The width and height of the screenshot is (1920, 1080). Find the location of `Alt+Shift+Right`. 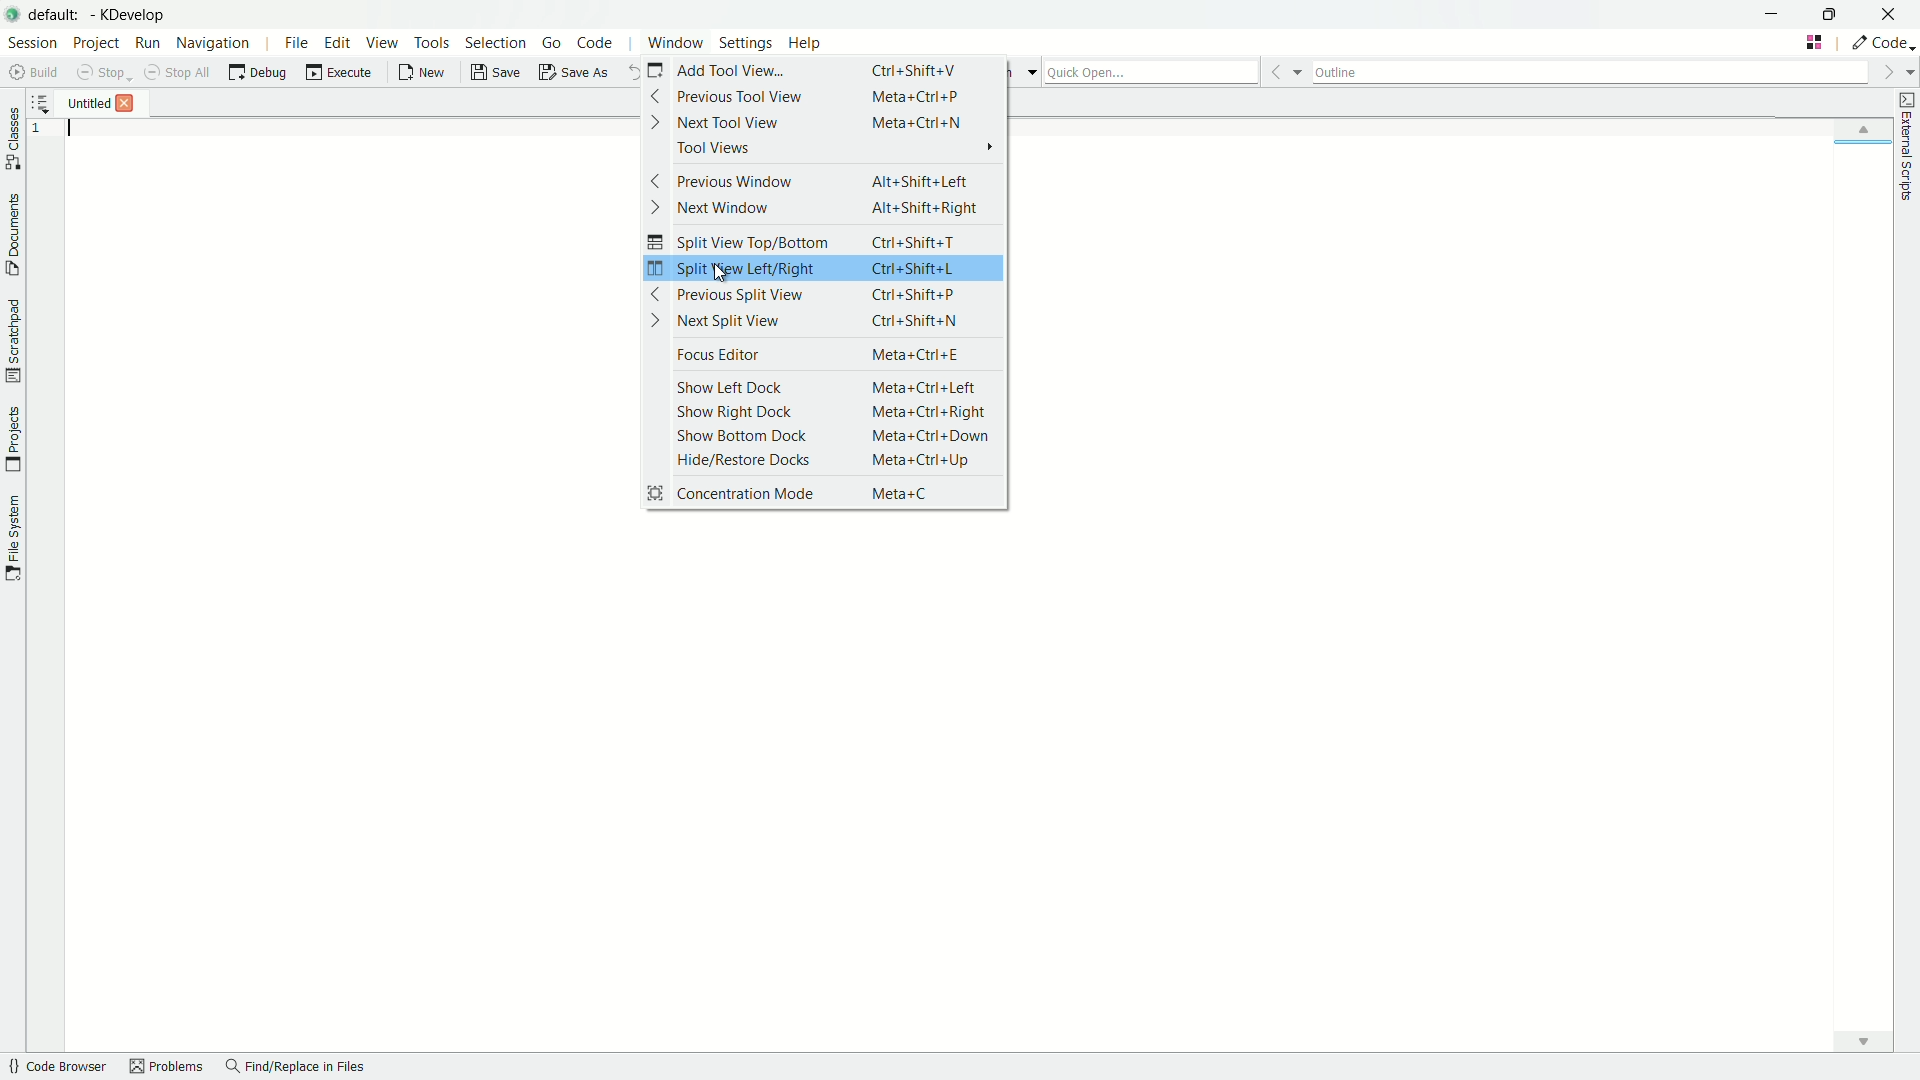

Alt+Shift+Right is located at coordinates (930, 210).